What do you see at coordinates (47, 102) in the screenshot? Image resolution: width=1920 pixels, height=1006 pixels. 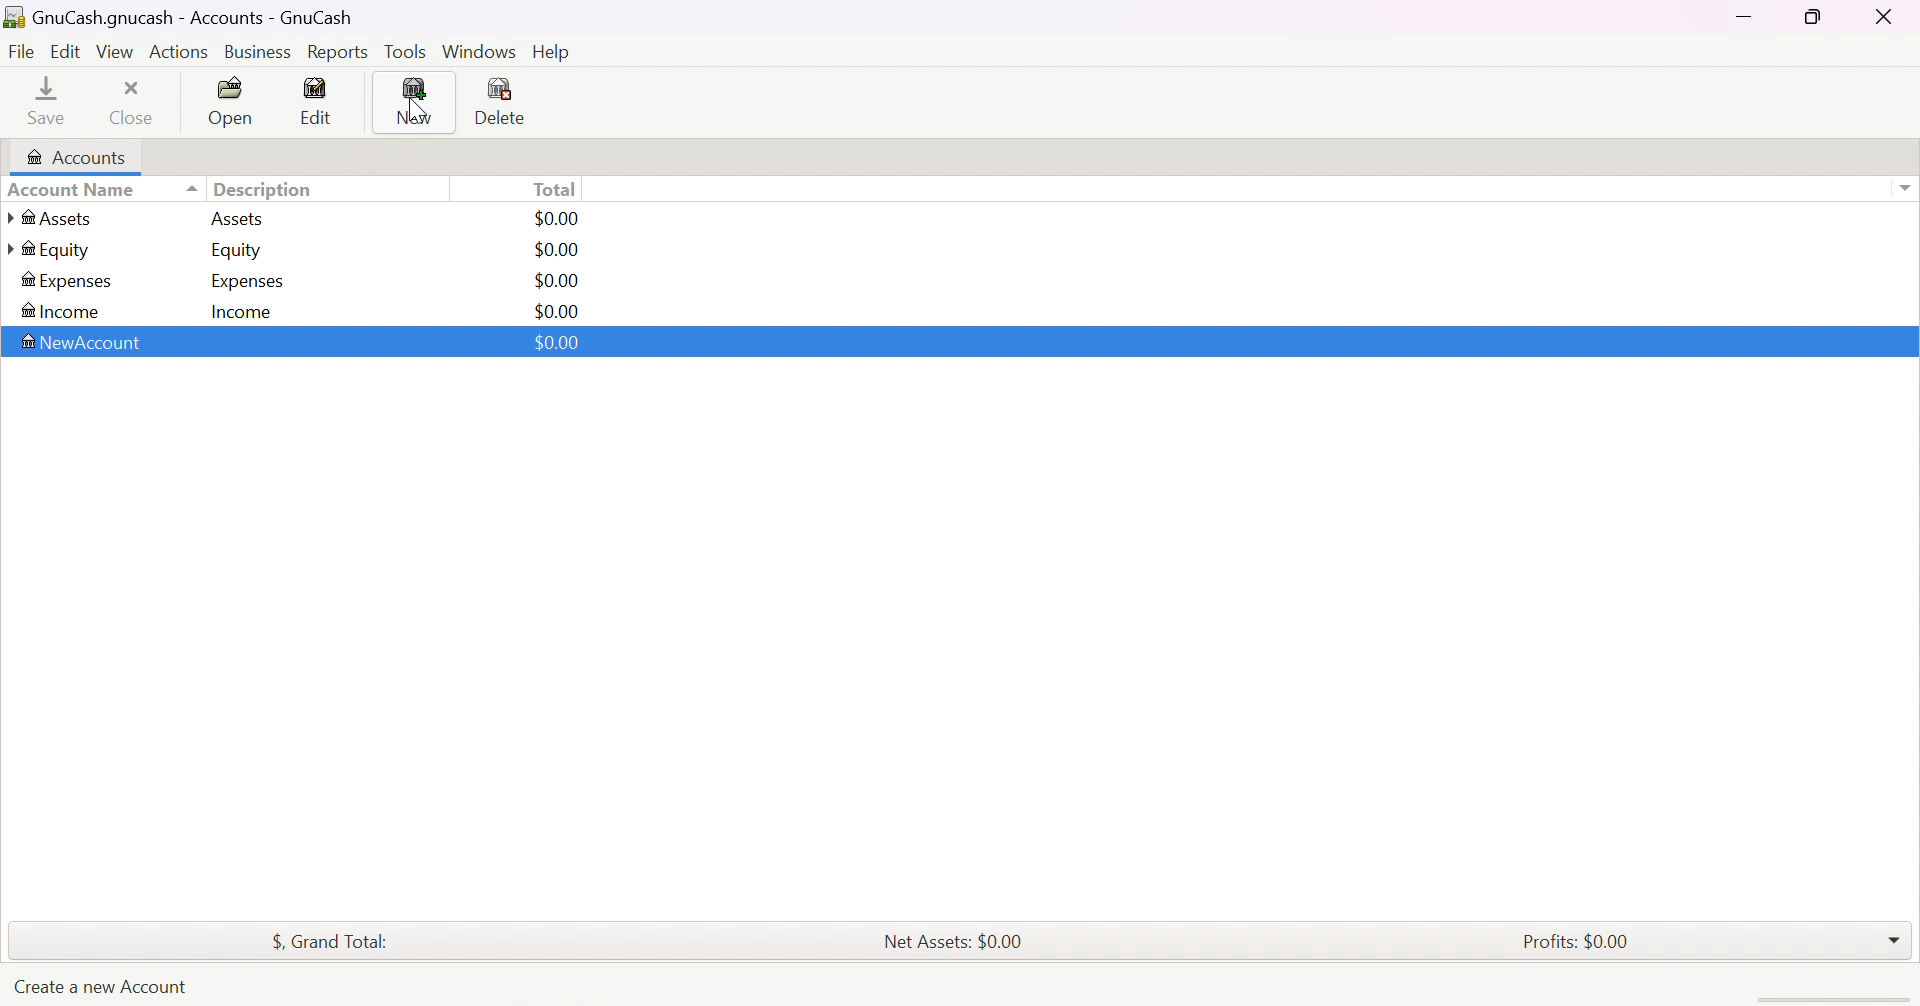 I see `Save` at bounding box center [47, 102].